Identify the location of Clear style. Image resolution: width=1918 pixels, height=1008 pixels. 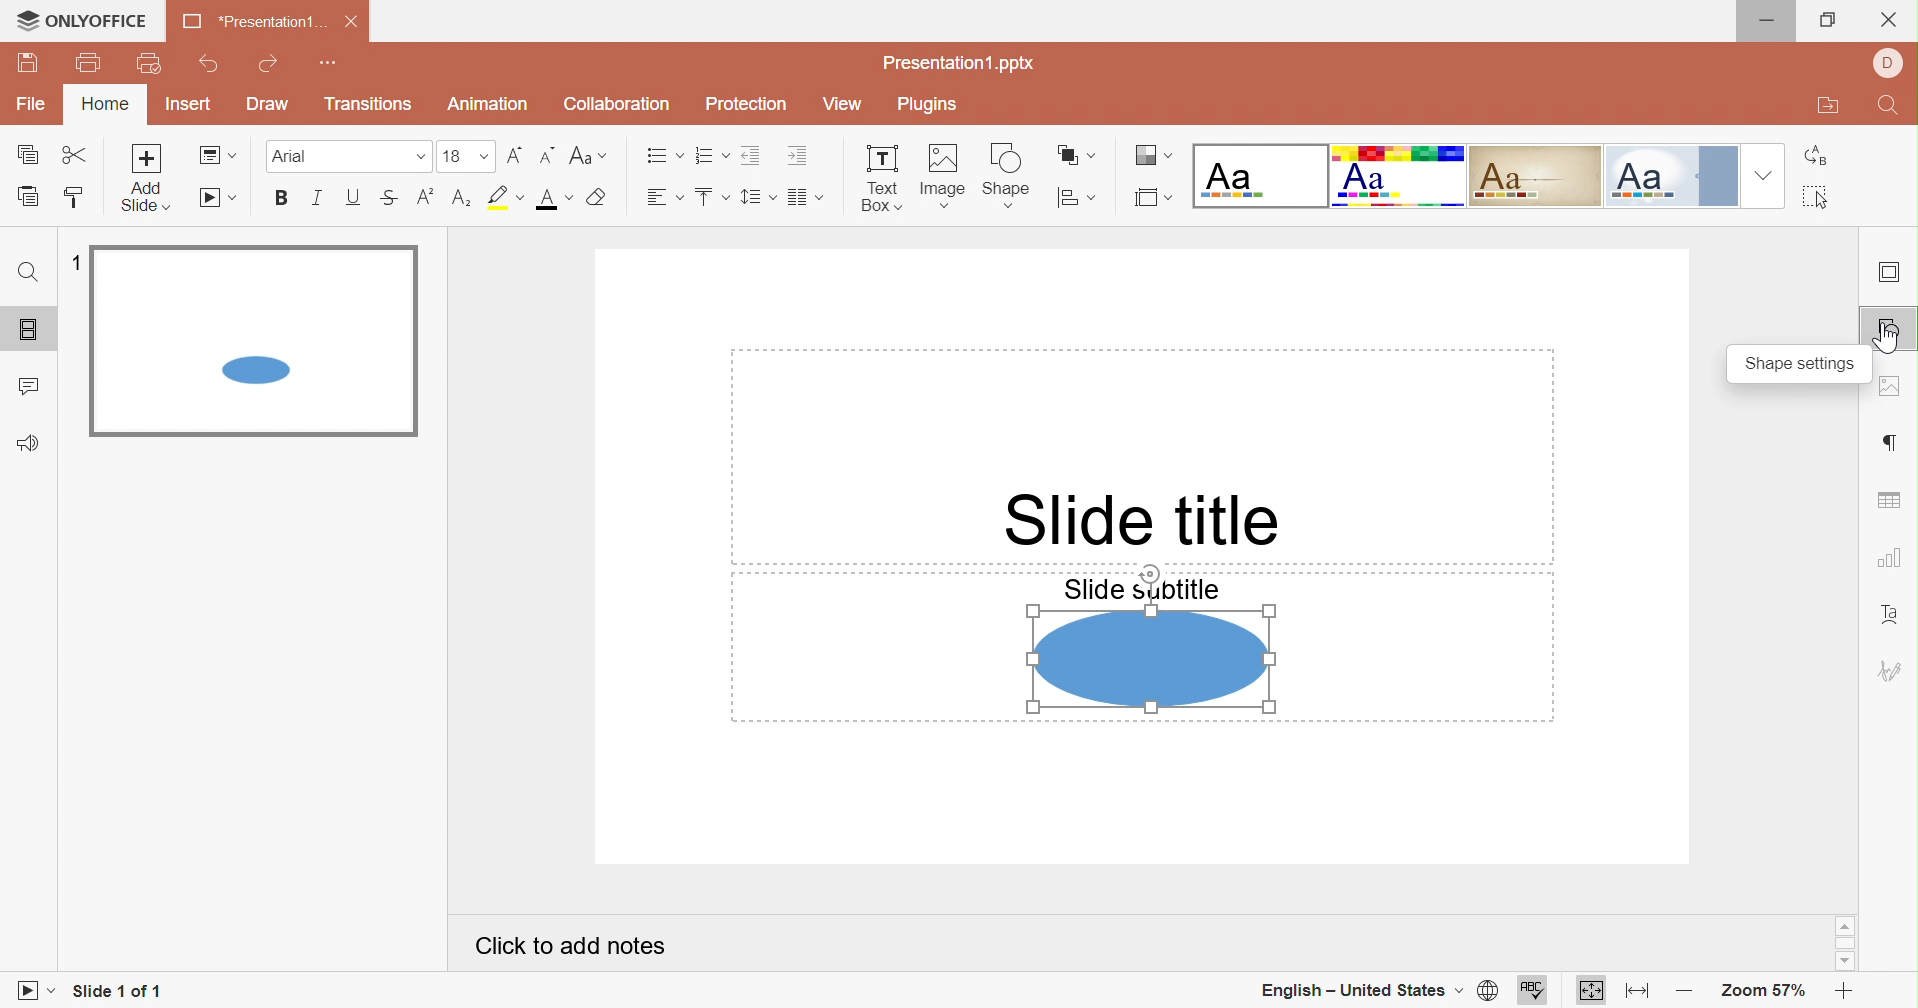
(600, 198).